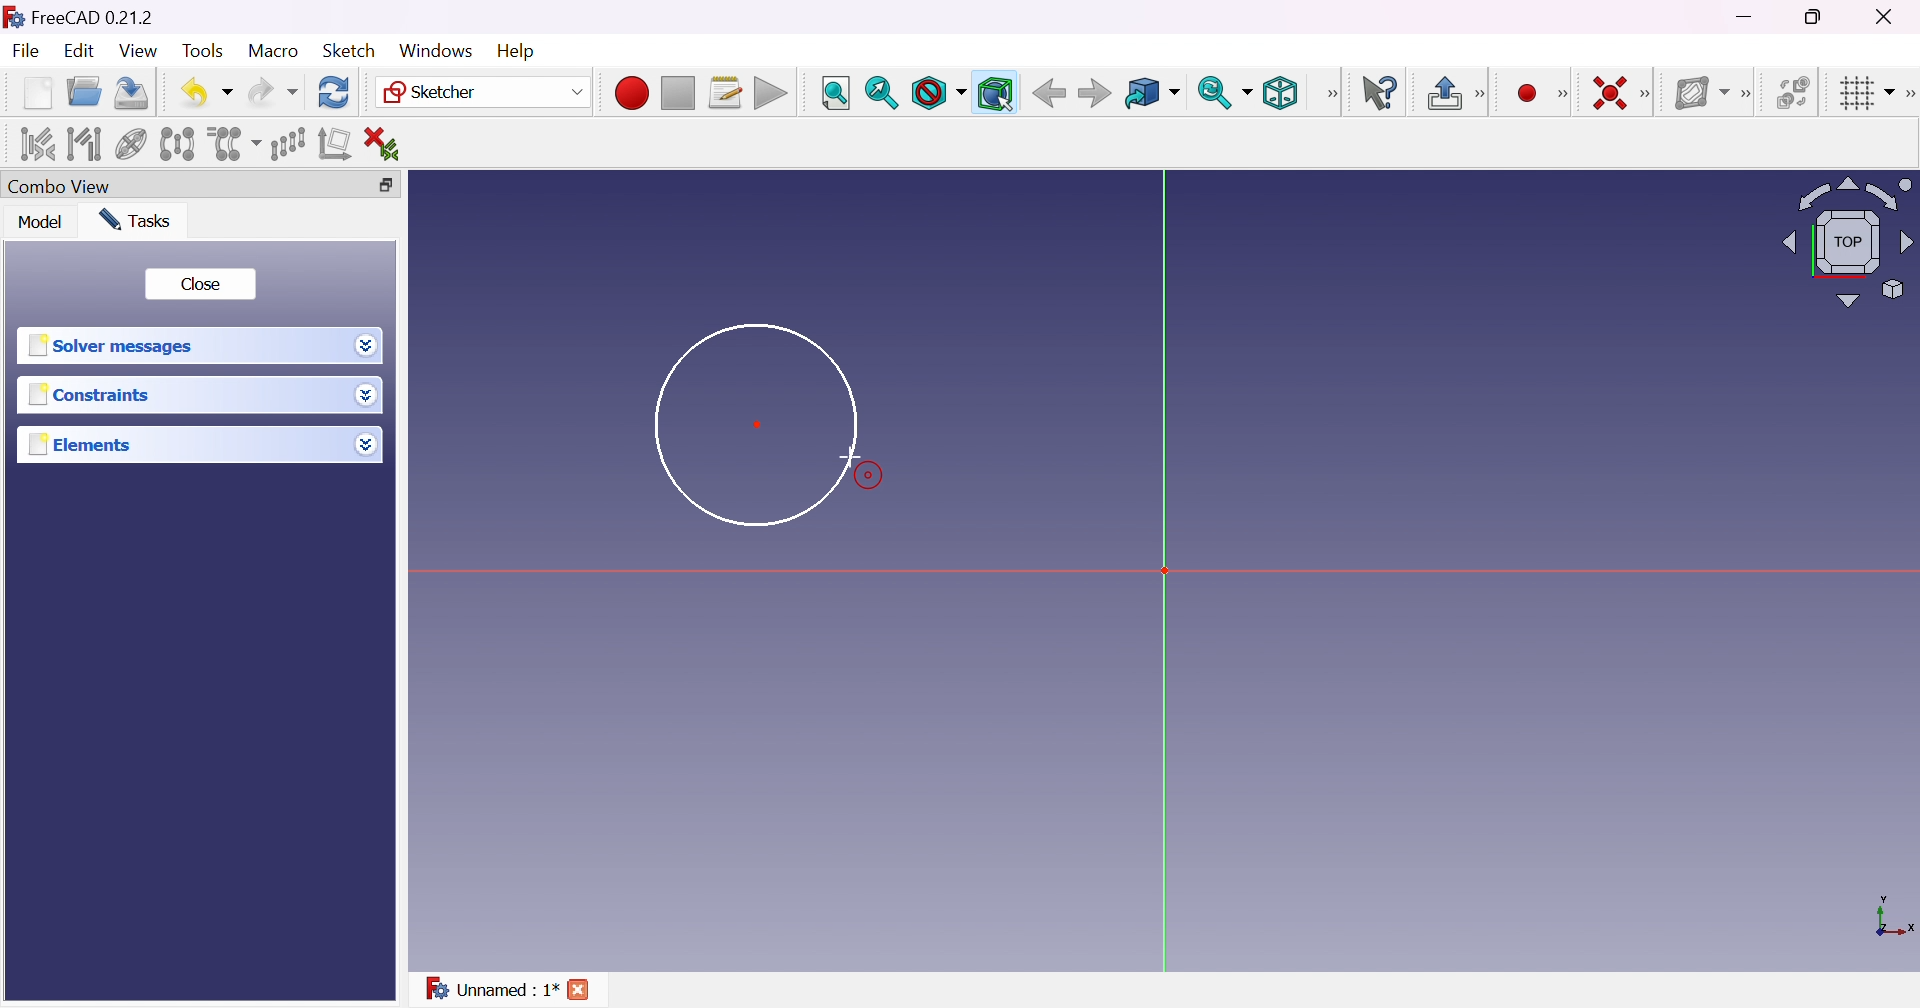 The width and height of the screenshot is (1920, 1008). Describe the element at coordinates (513, 51) in the screenshot. I see `Help` at that location.